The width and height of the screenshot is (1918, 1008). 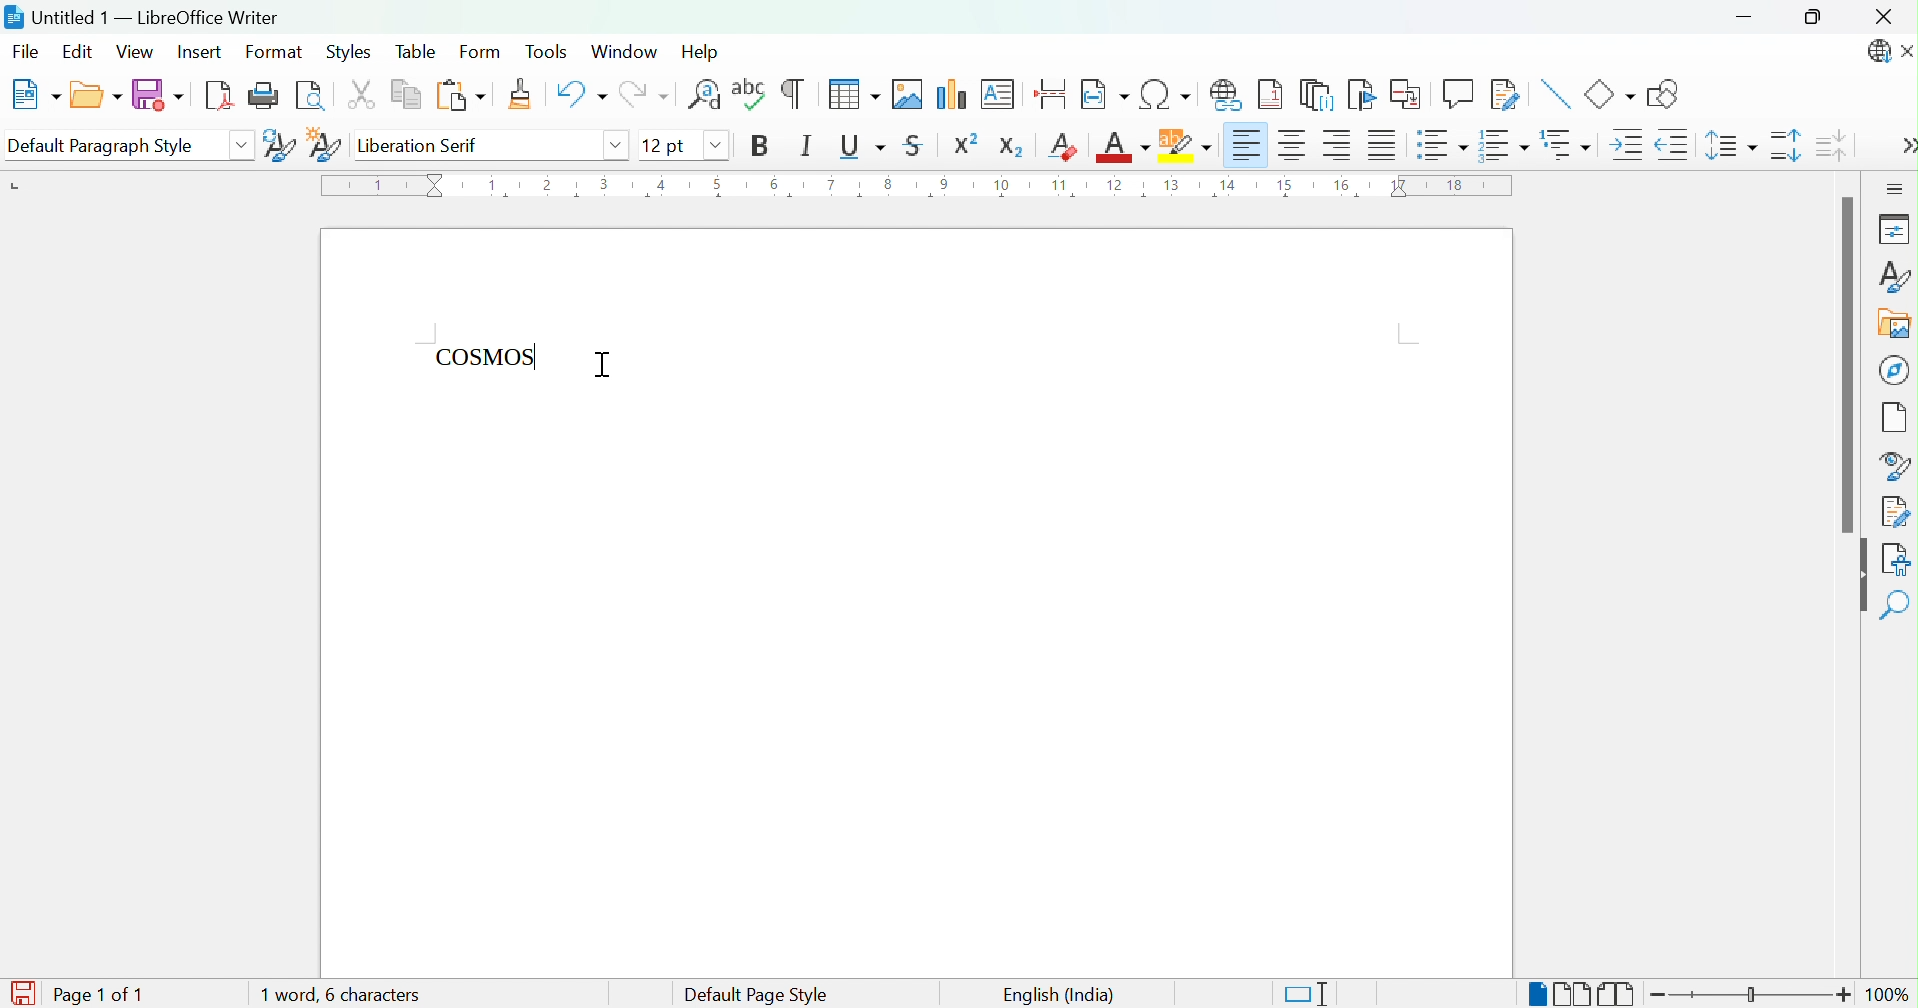 What do you see at coordinates (1875, 54) in the screenshot?
I see `LibreOffice Update Available` at bounding box center [1875, 54].